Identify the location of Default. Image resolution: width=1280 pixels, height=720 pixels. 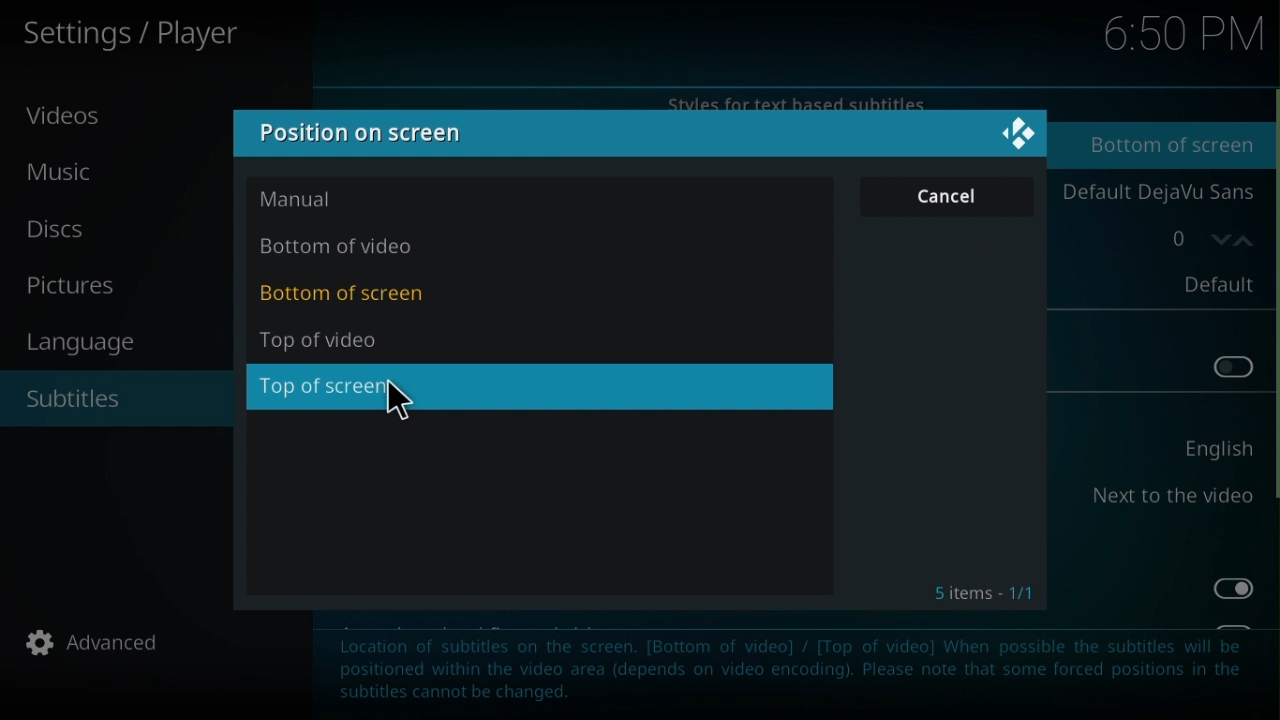
(1208, 284).